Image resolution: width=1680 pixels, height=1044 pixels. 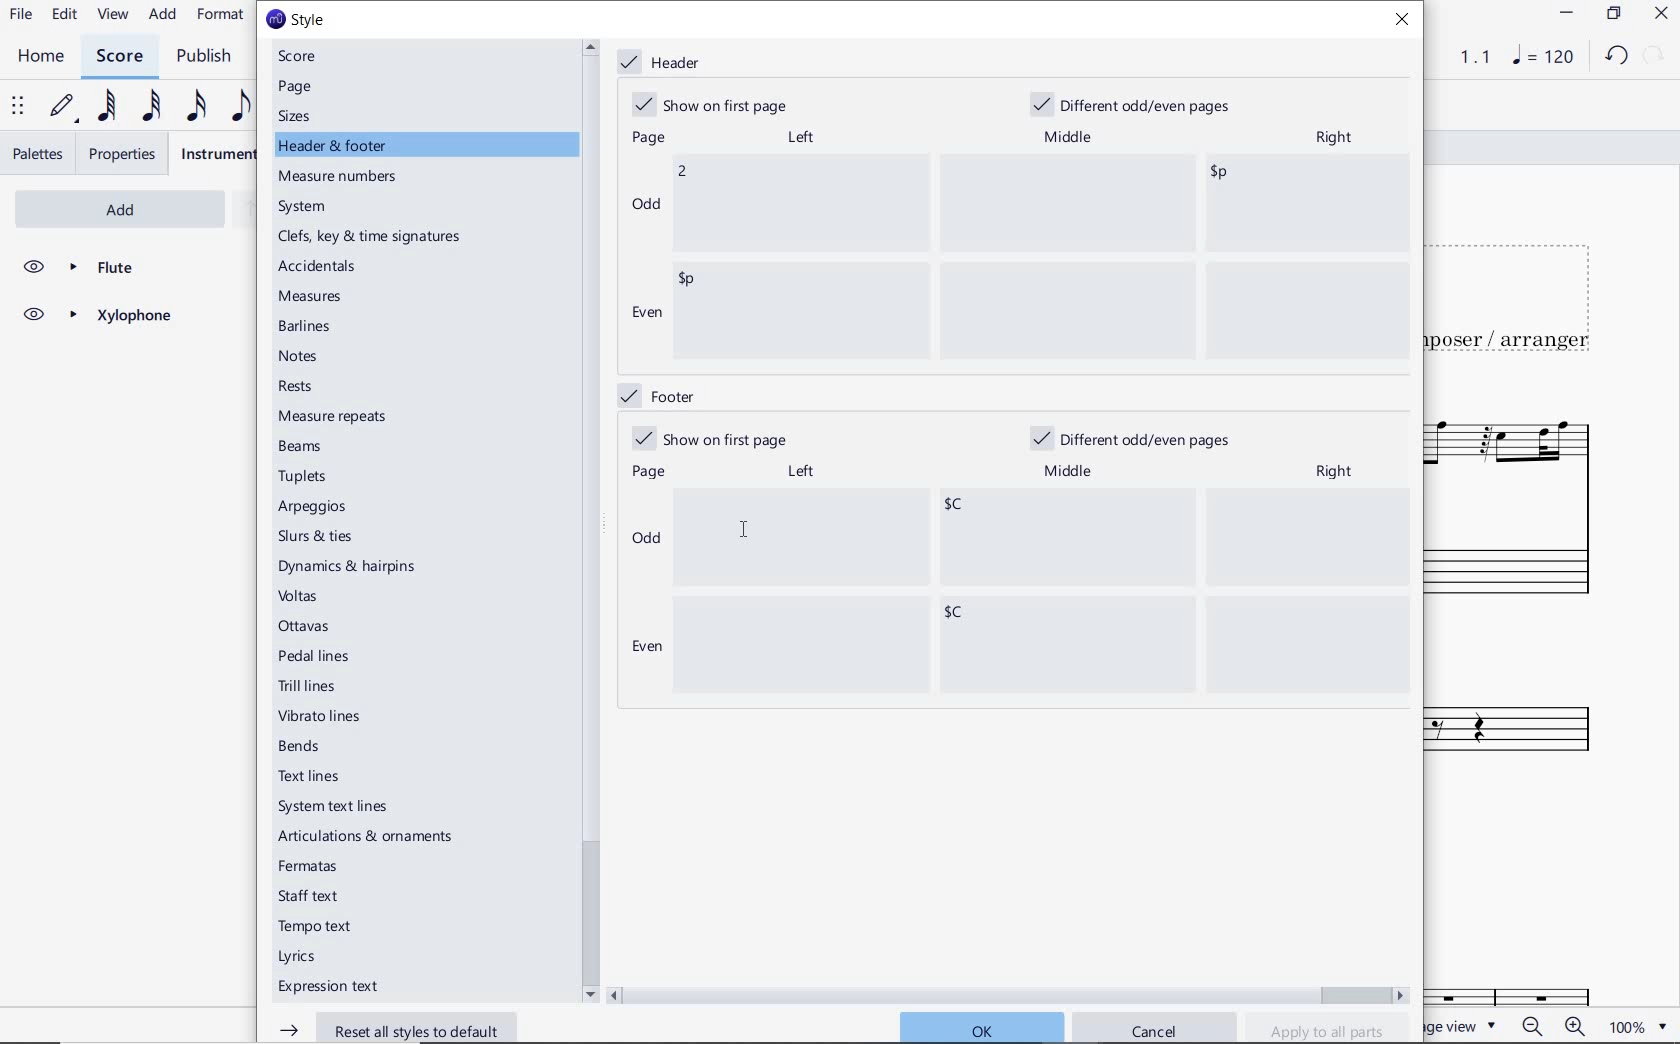 I want to click on page, so click(x=645, y=139).